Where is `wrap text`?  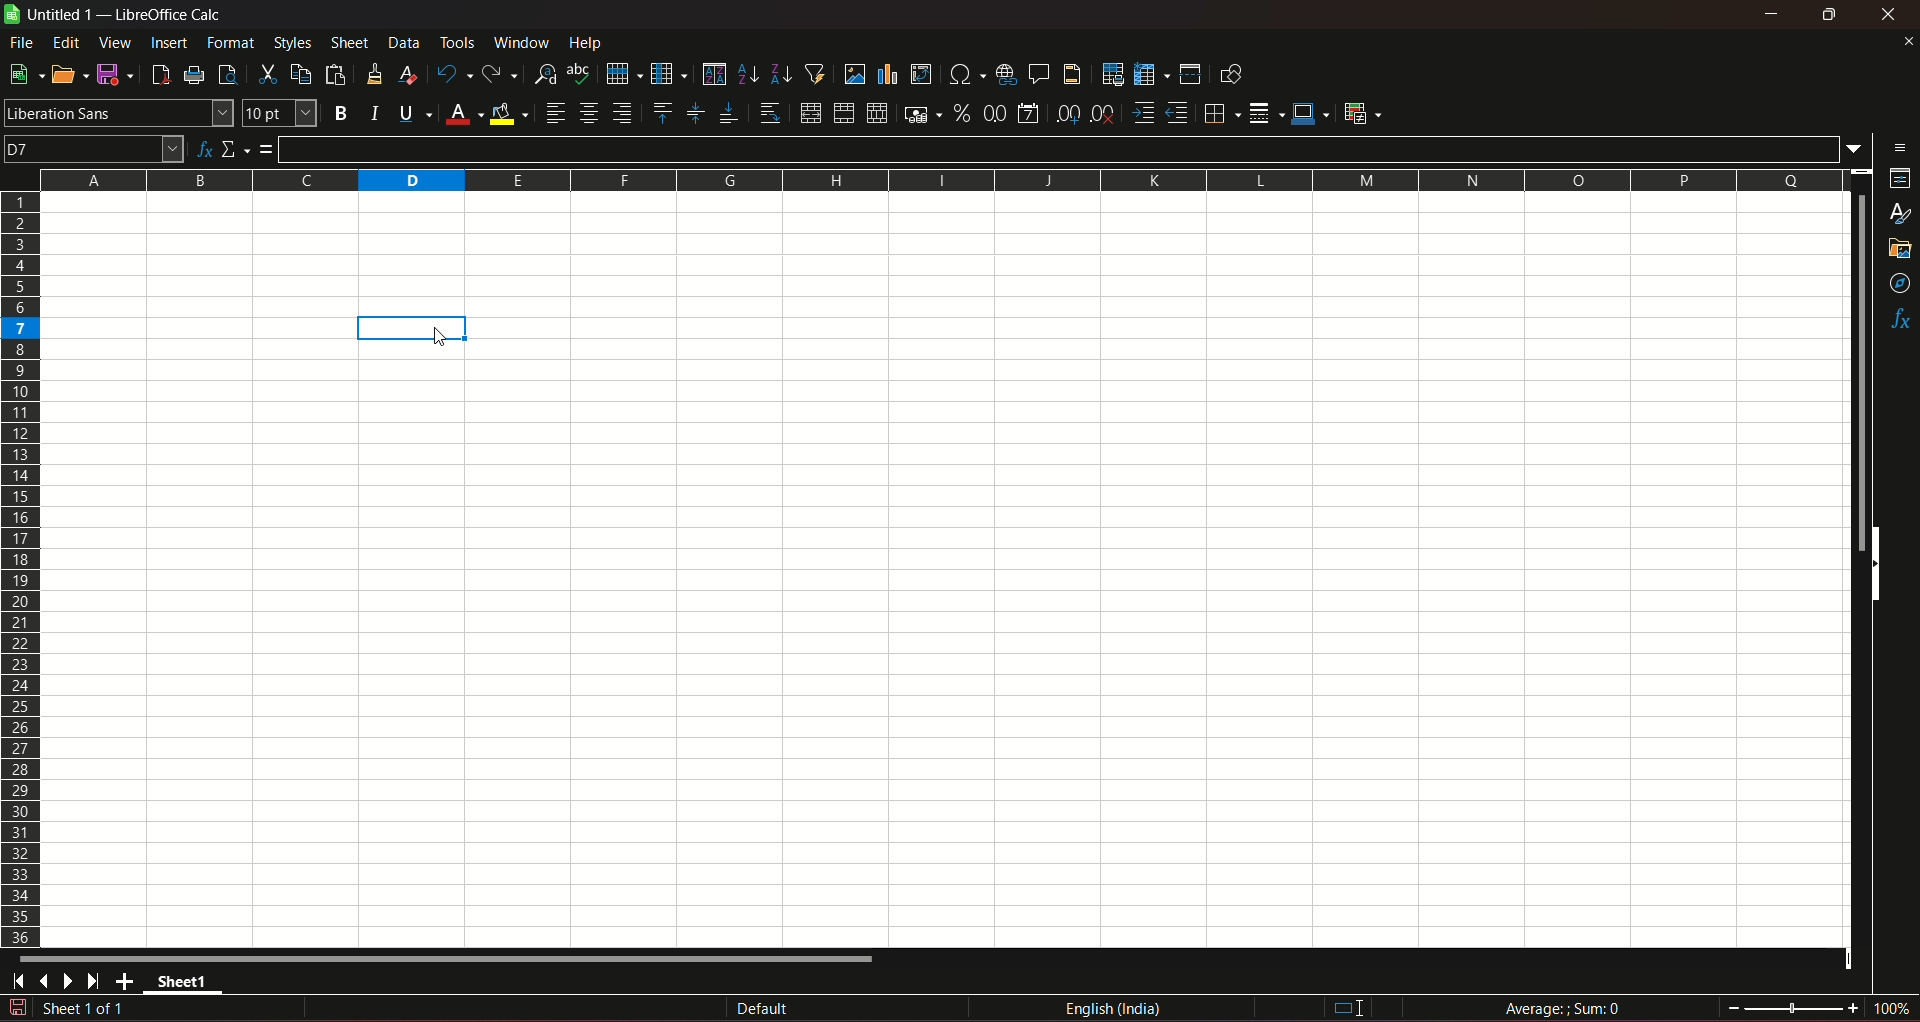
wrap text is located at coordinates (769, 114).